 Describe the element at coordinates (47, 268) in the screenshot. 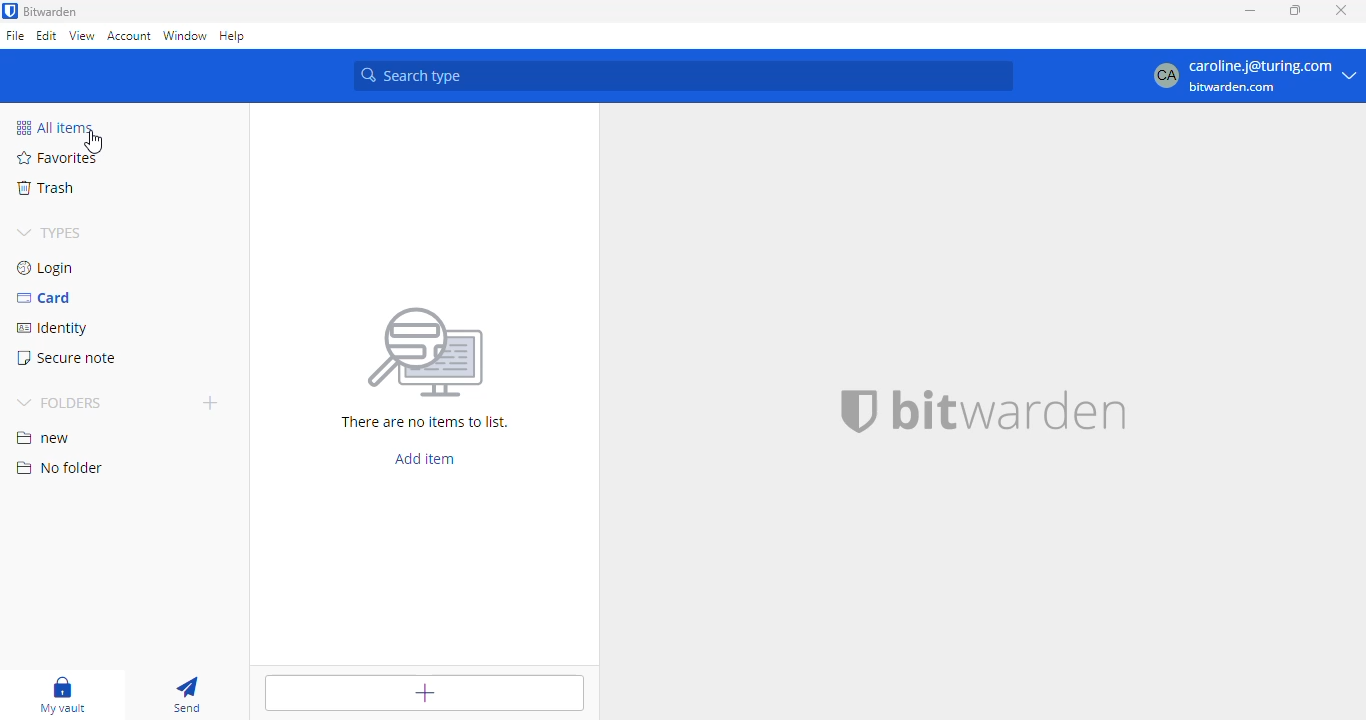

I see `login` at that location.